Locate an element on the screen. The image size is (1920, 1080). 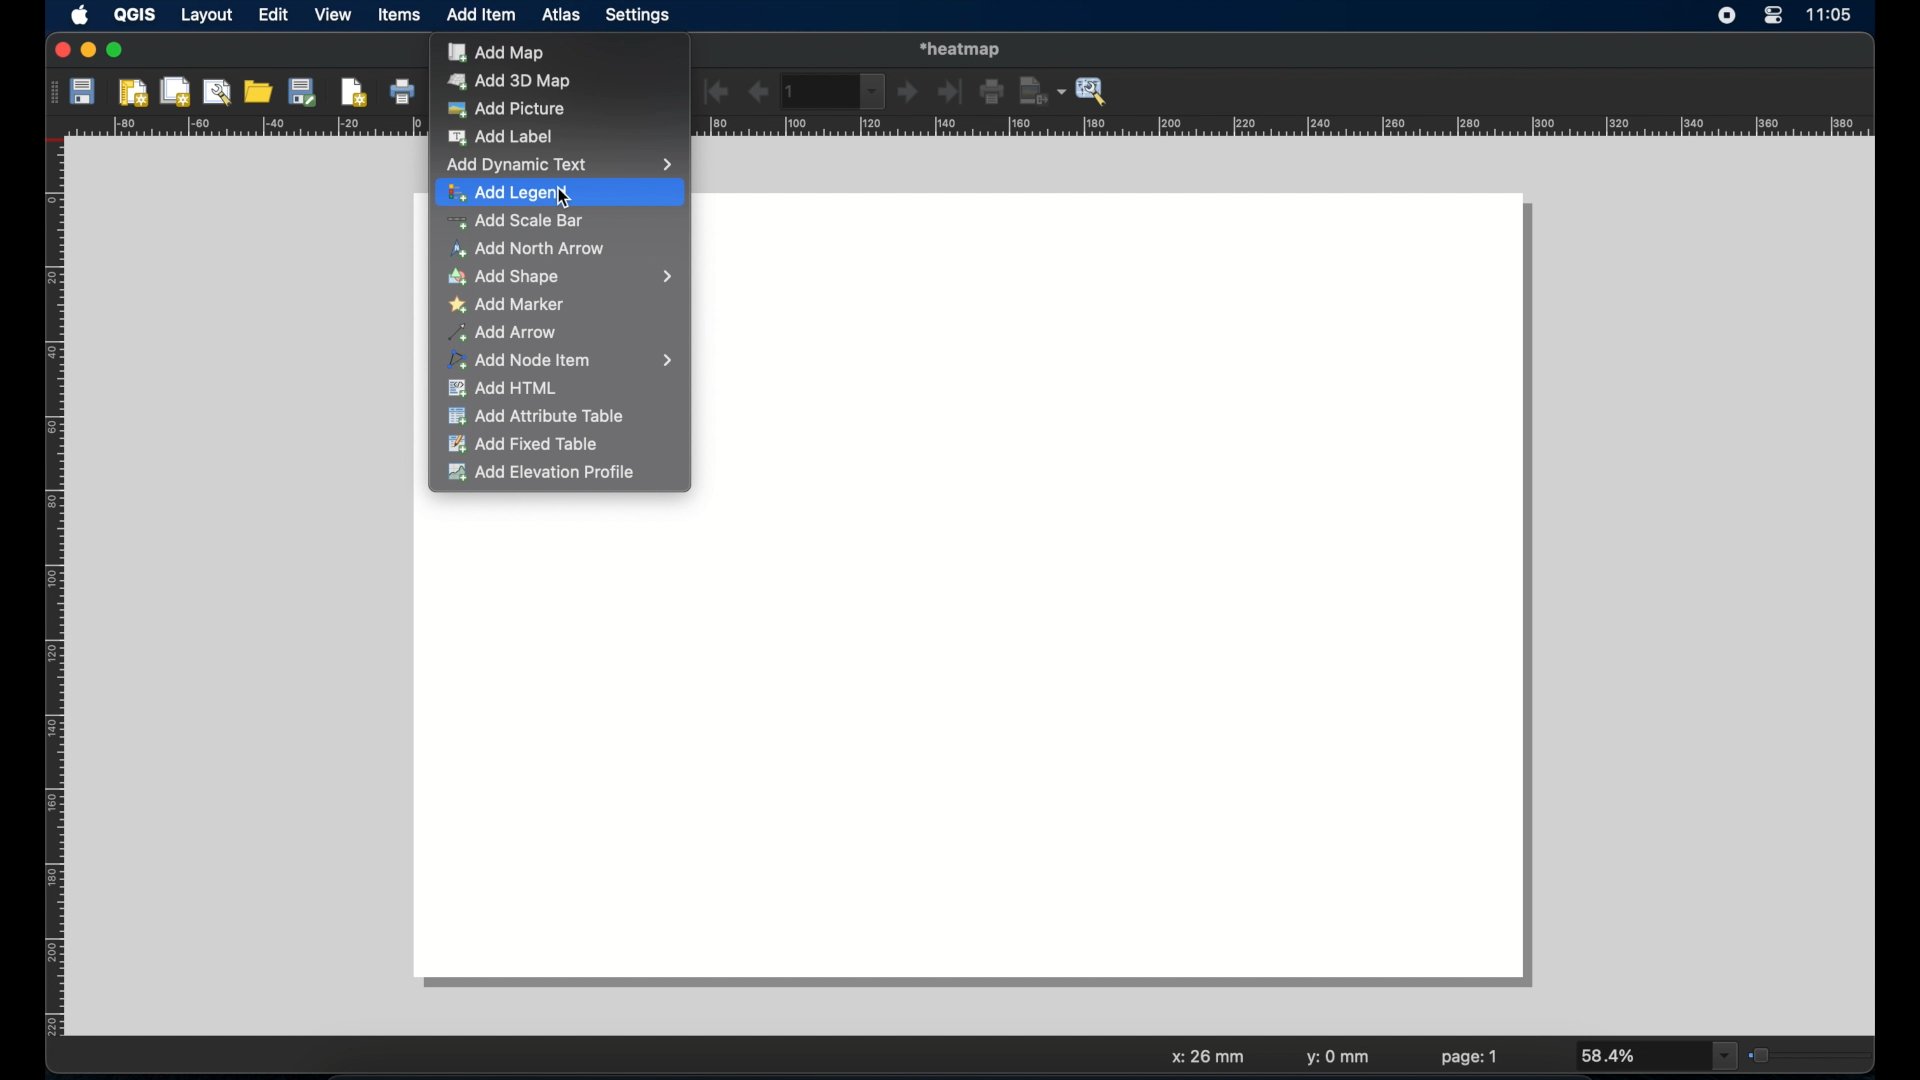
print atlas is located at coordinates (993, 94).